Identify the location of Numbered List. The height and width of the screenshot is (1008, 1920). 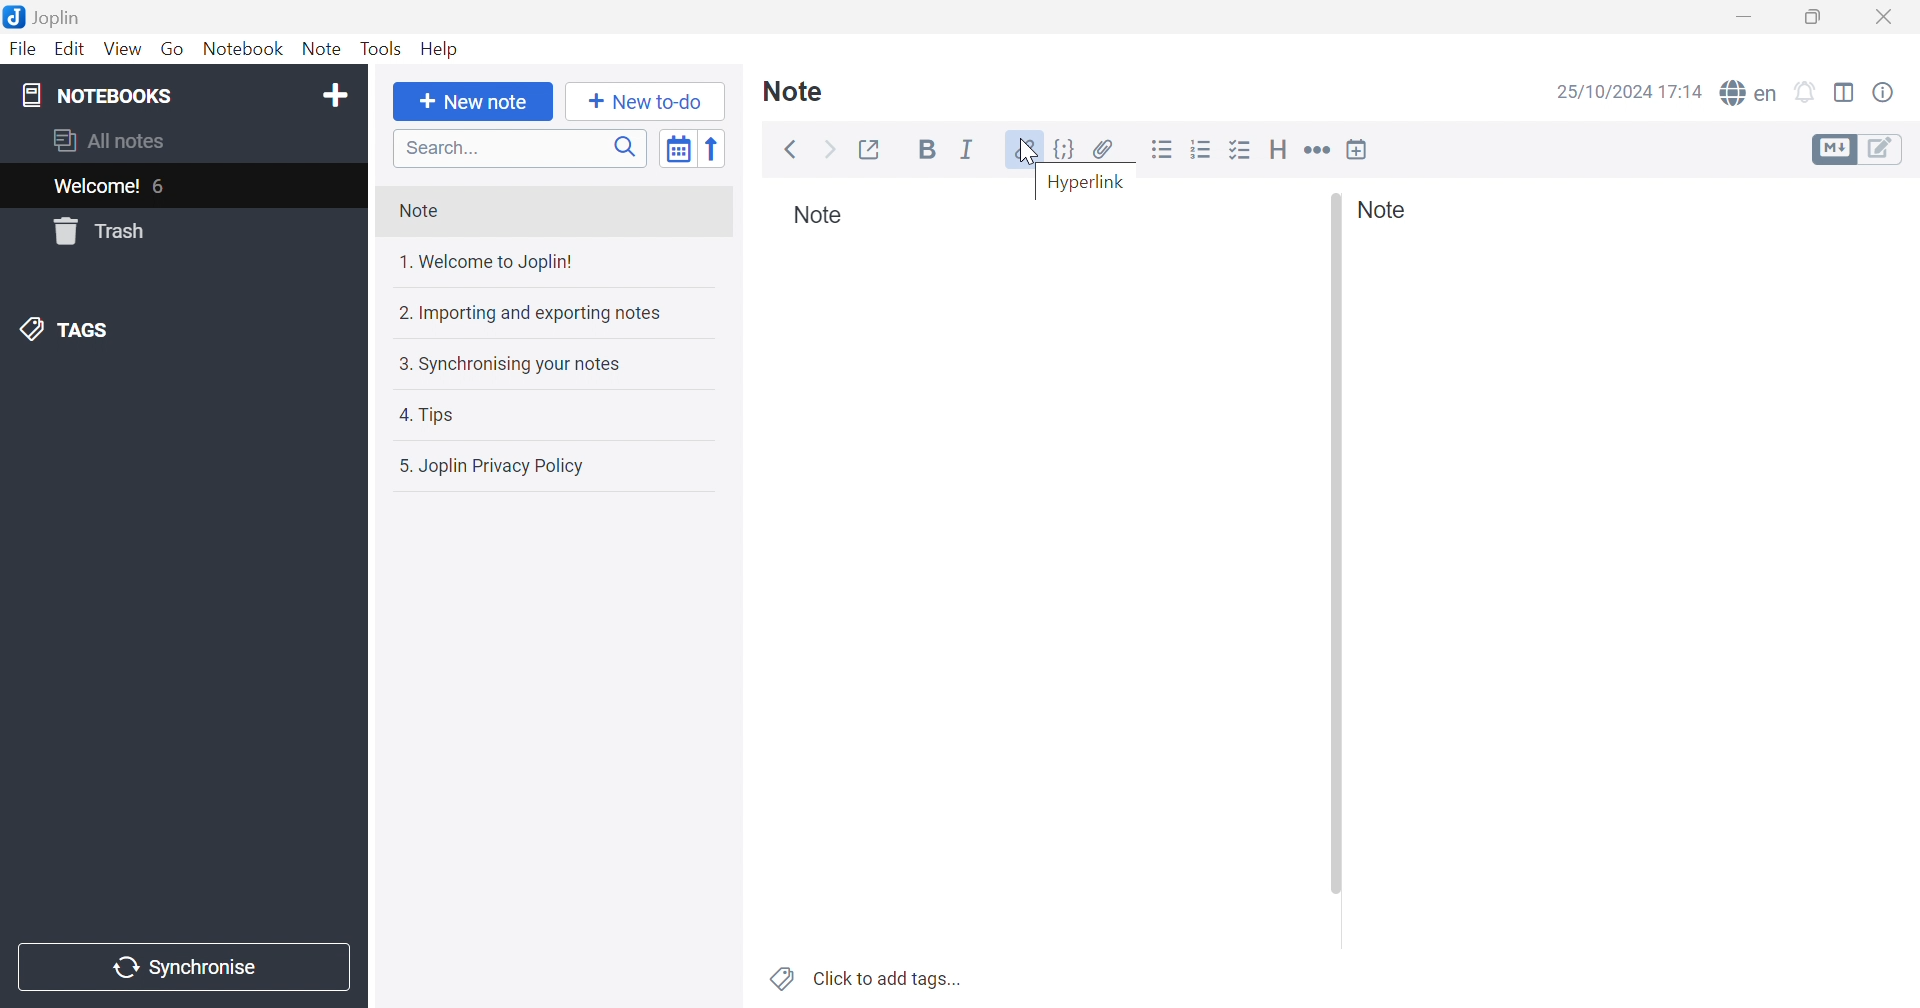
(1201, 149).